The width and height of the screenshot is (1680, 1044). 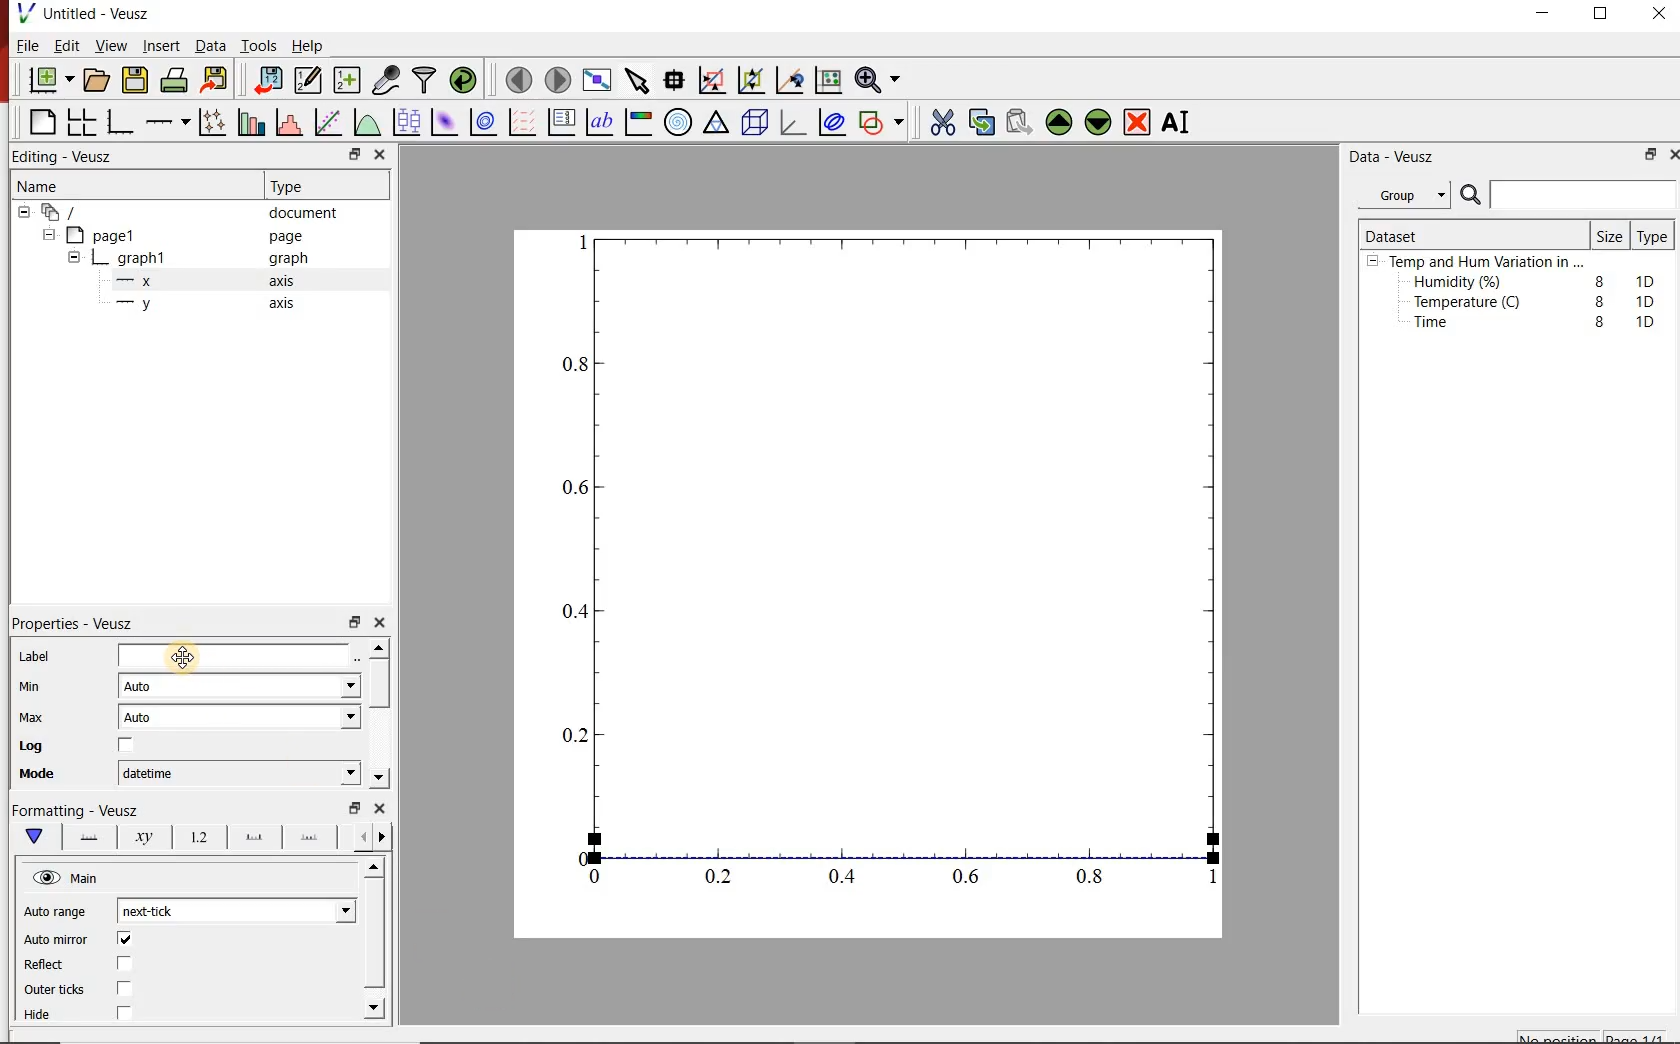 I want to click on move to the next page, so click(x=557, y=79).